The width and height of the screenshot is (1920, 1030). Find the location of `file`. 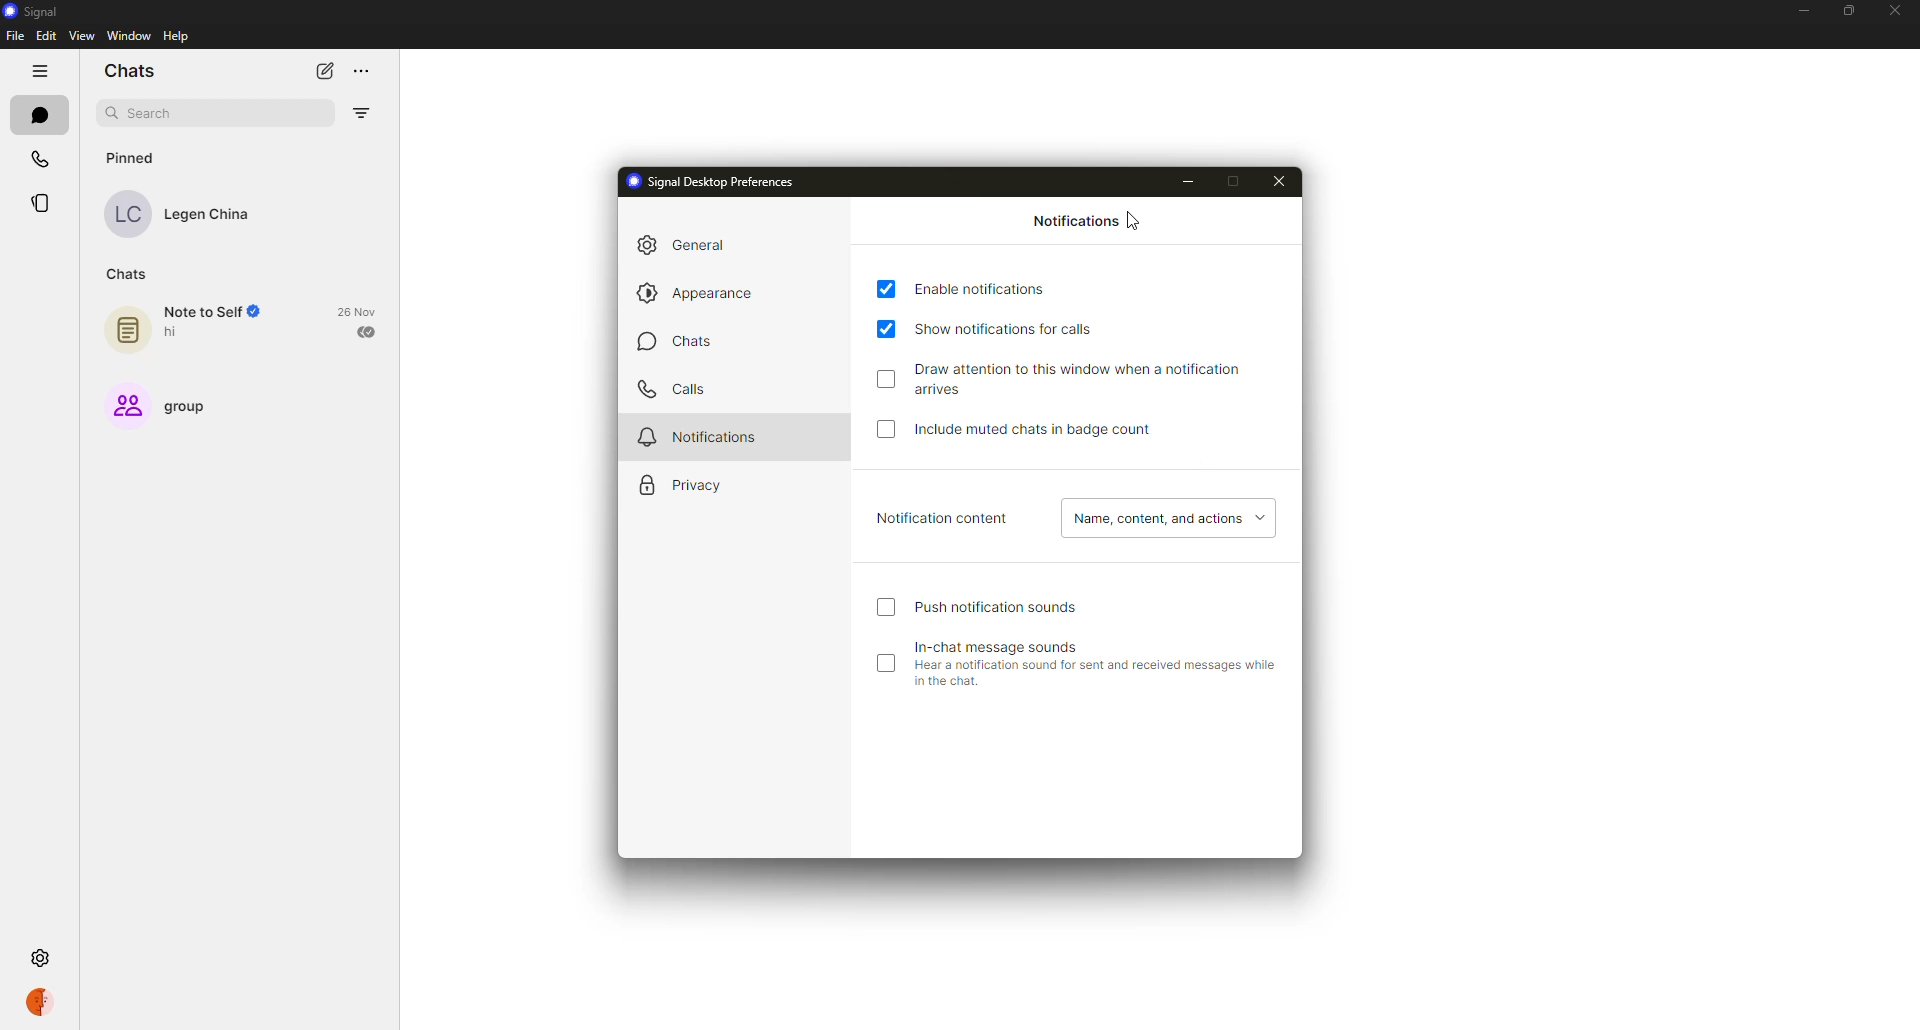

file is located at coordinates (15, 37).